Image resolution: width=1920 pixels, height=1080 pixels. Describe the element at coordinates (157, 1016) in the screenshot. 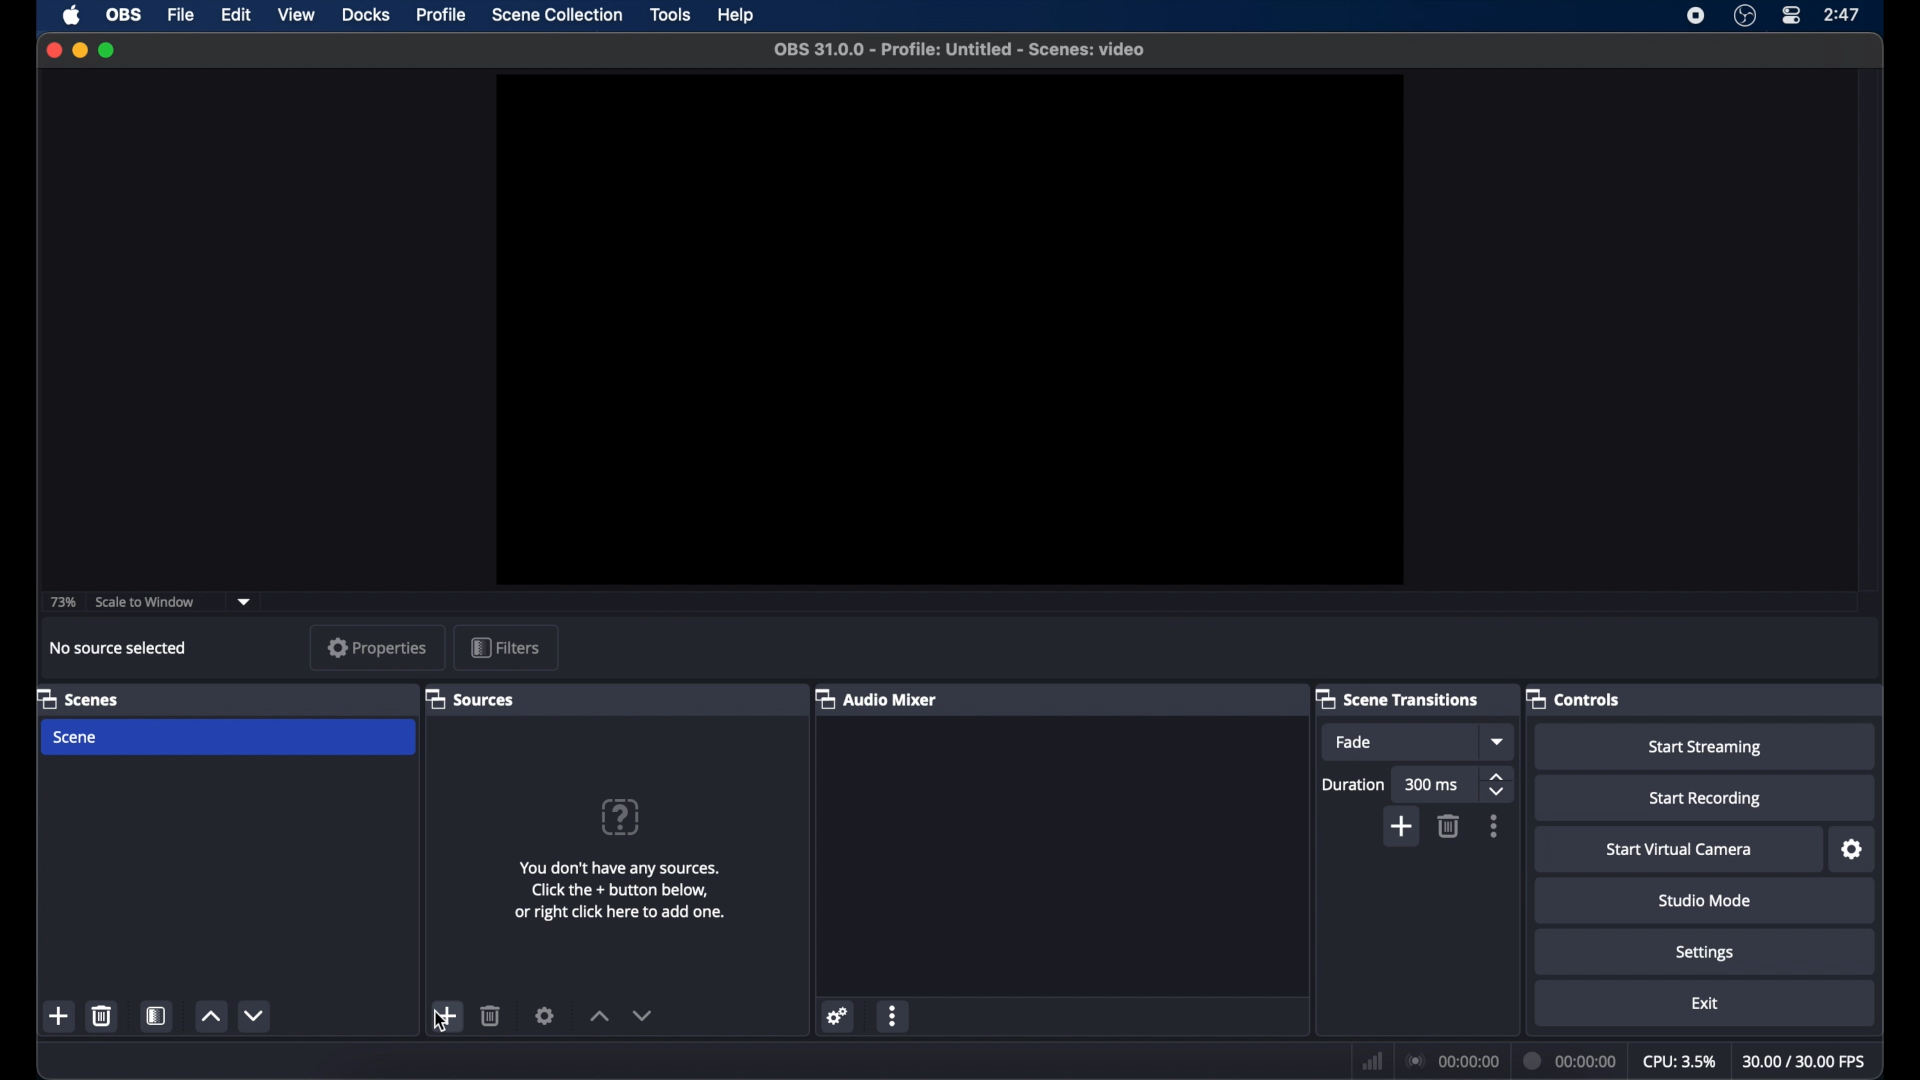

I see `scene filters` at that location.